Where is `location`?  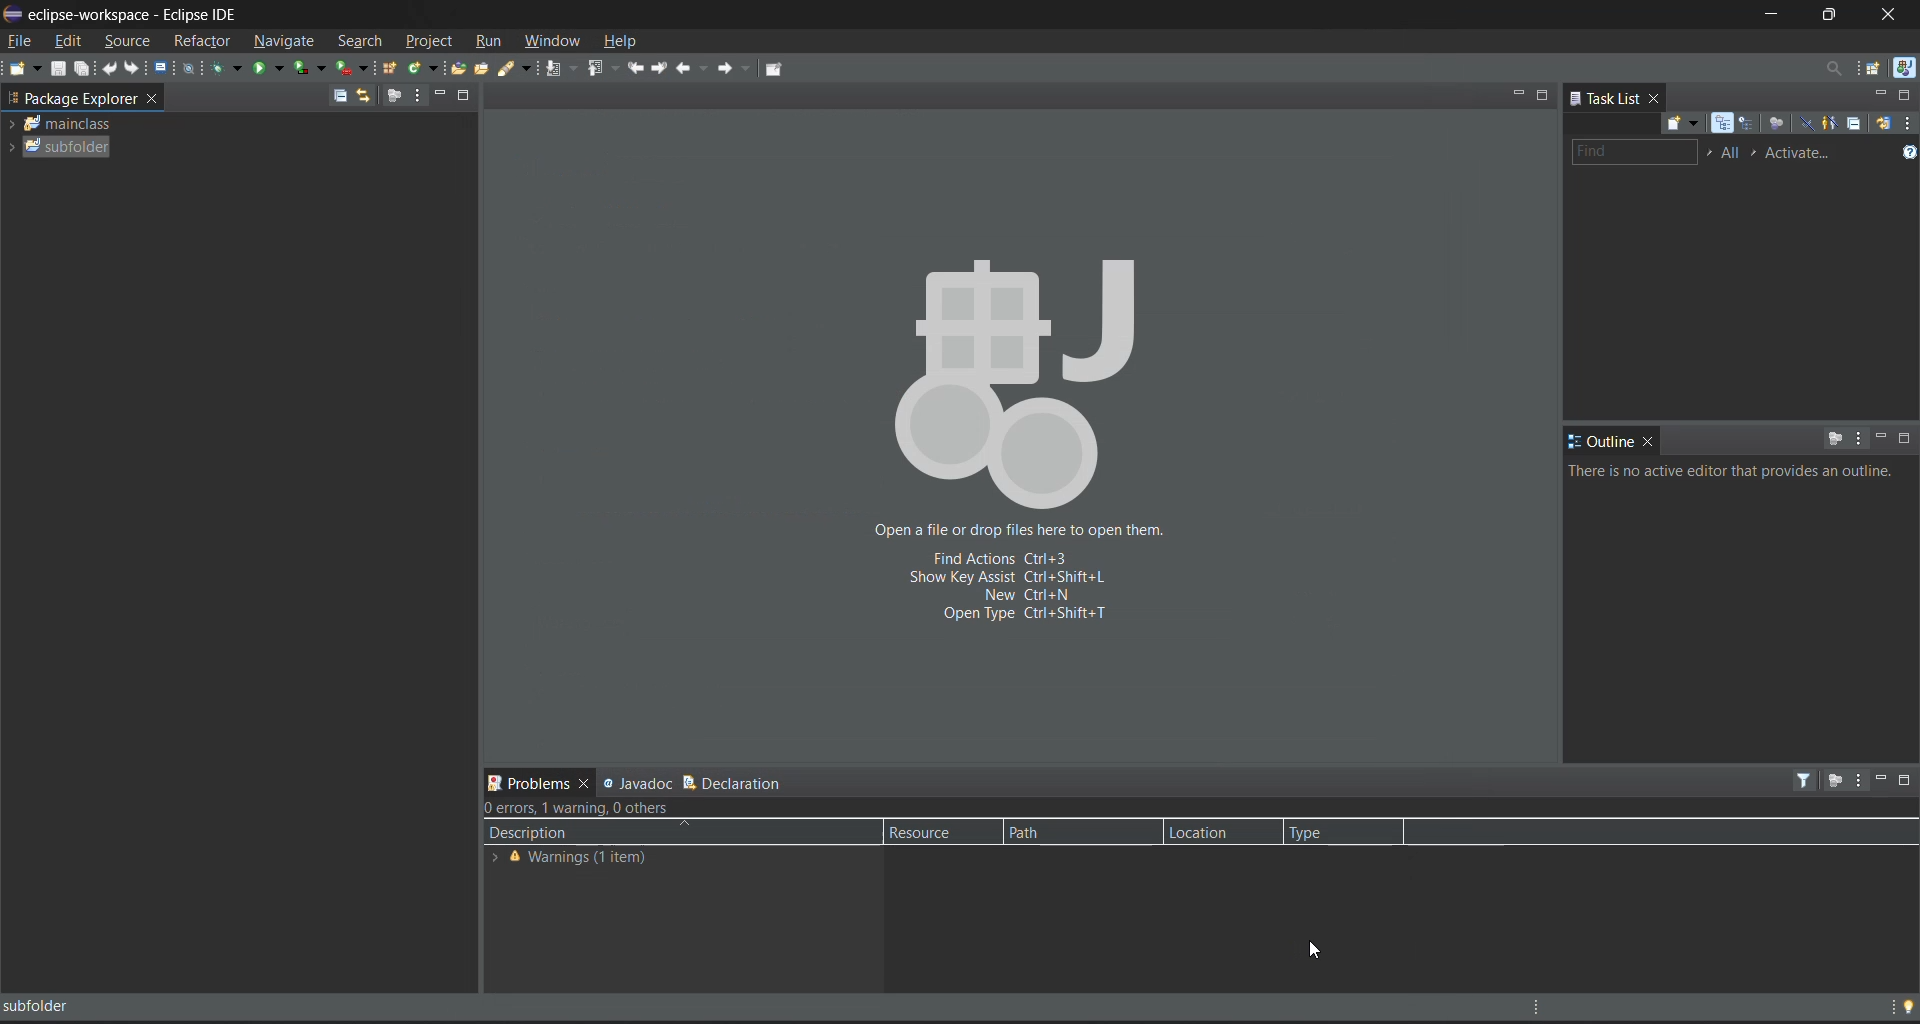 location is located at coordinates (1213, 831).